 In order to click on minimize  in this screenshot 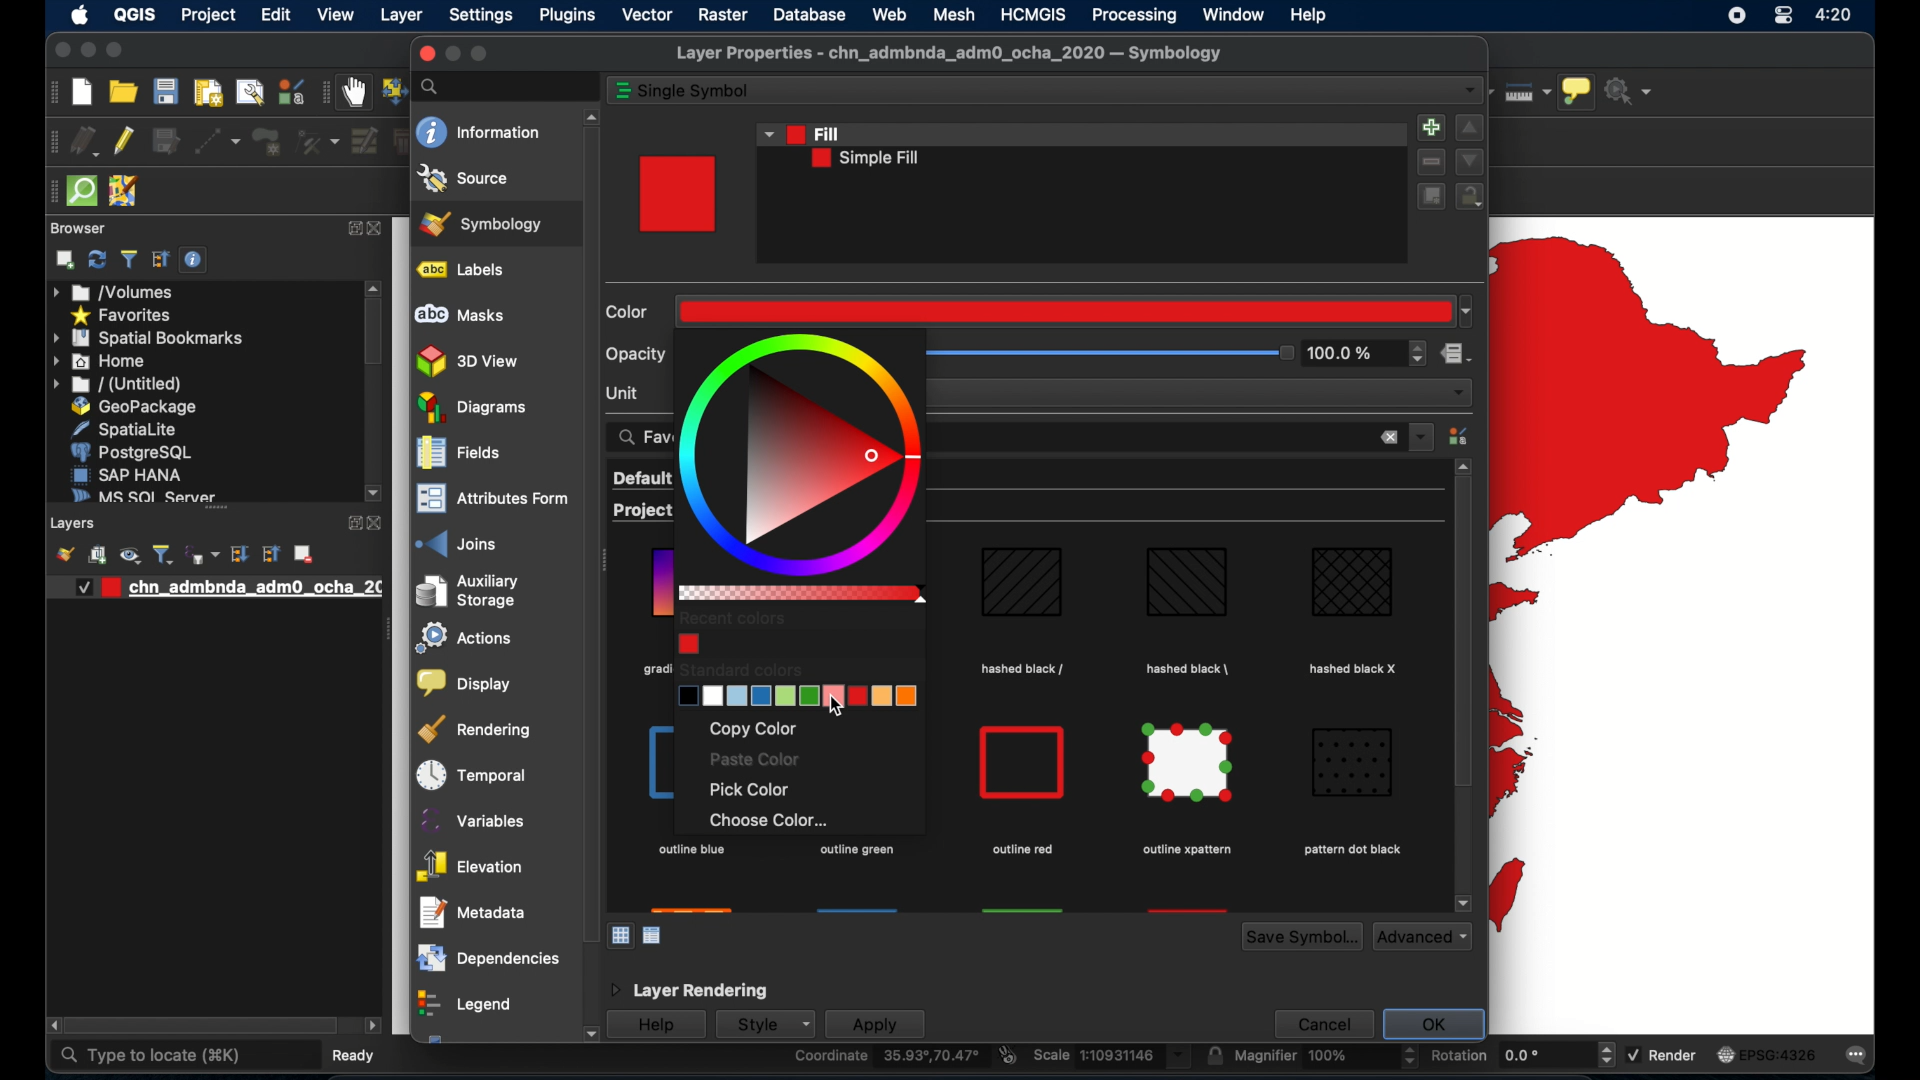, I will do `click(86, 51)`.